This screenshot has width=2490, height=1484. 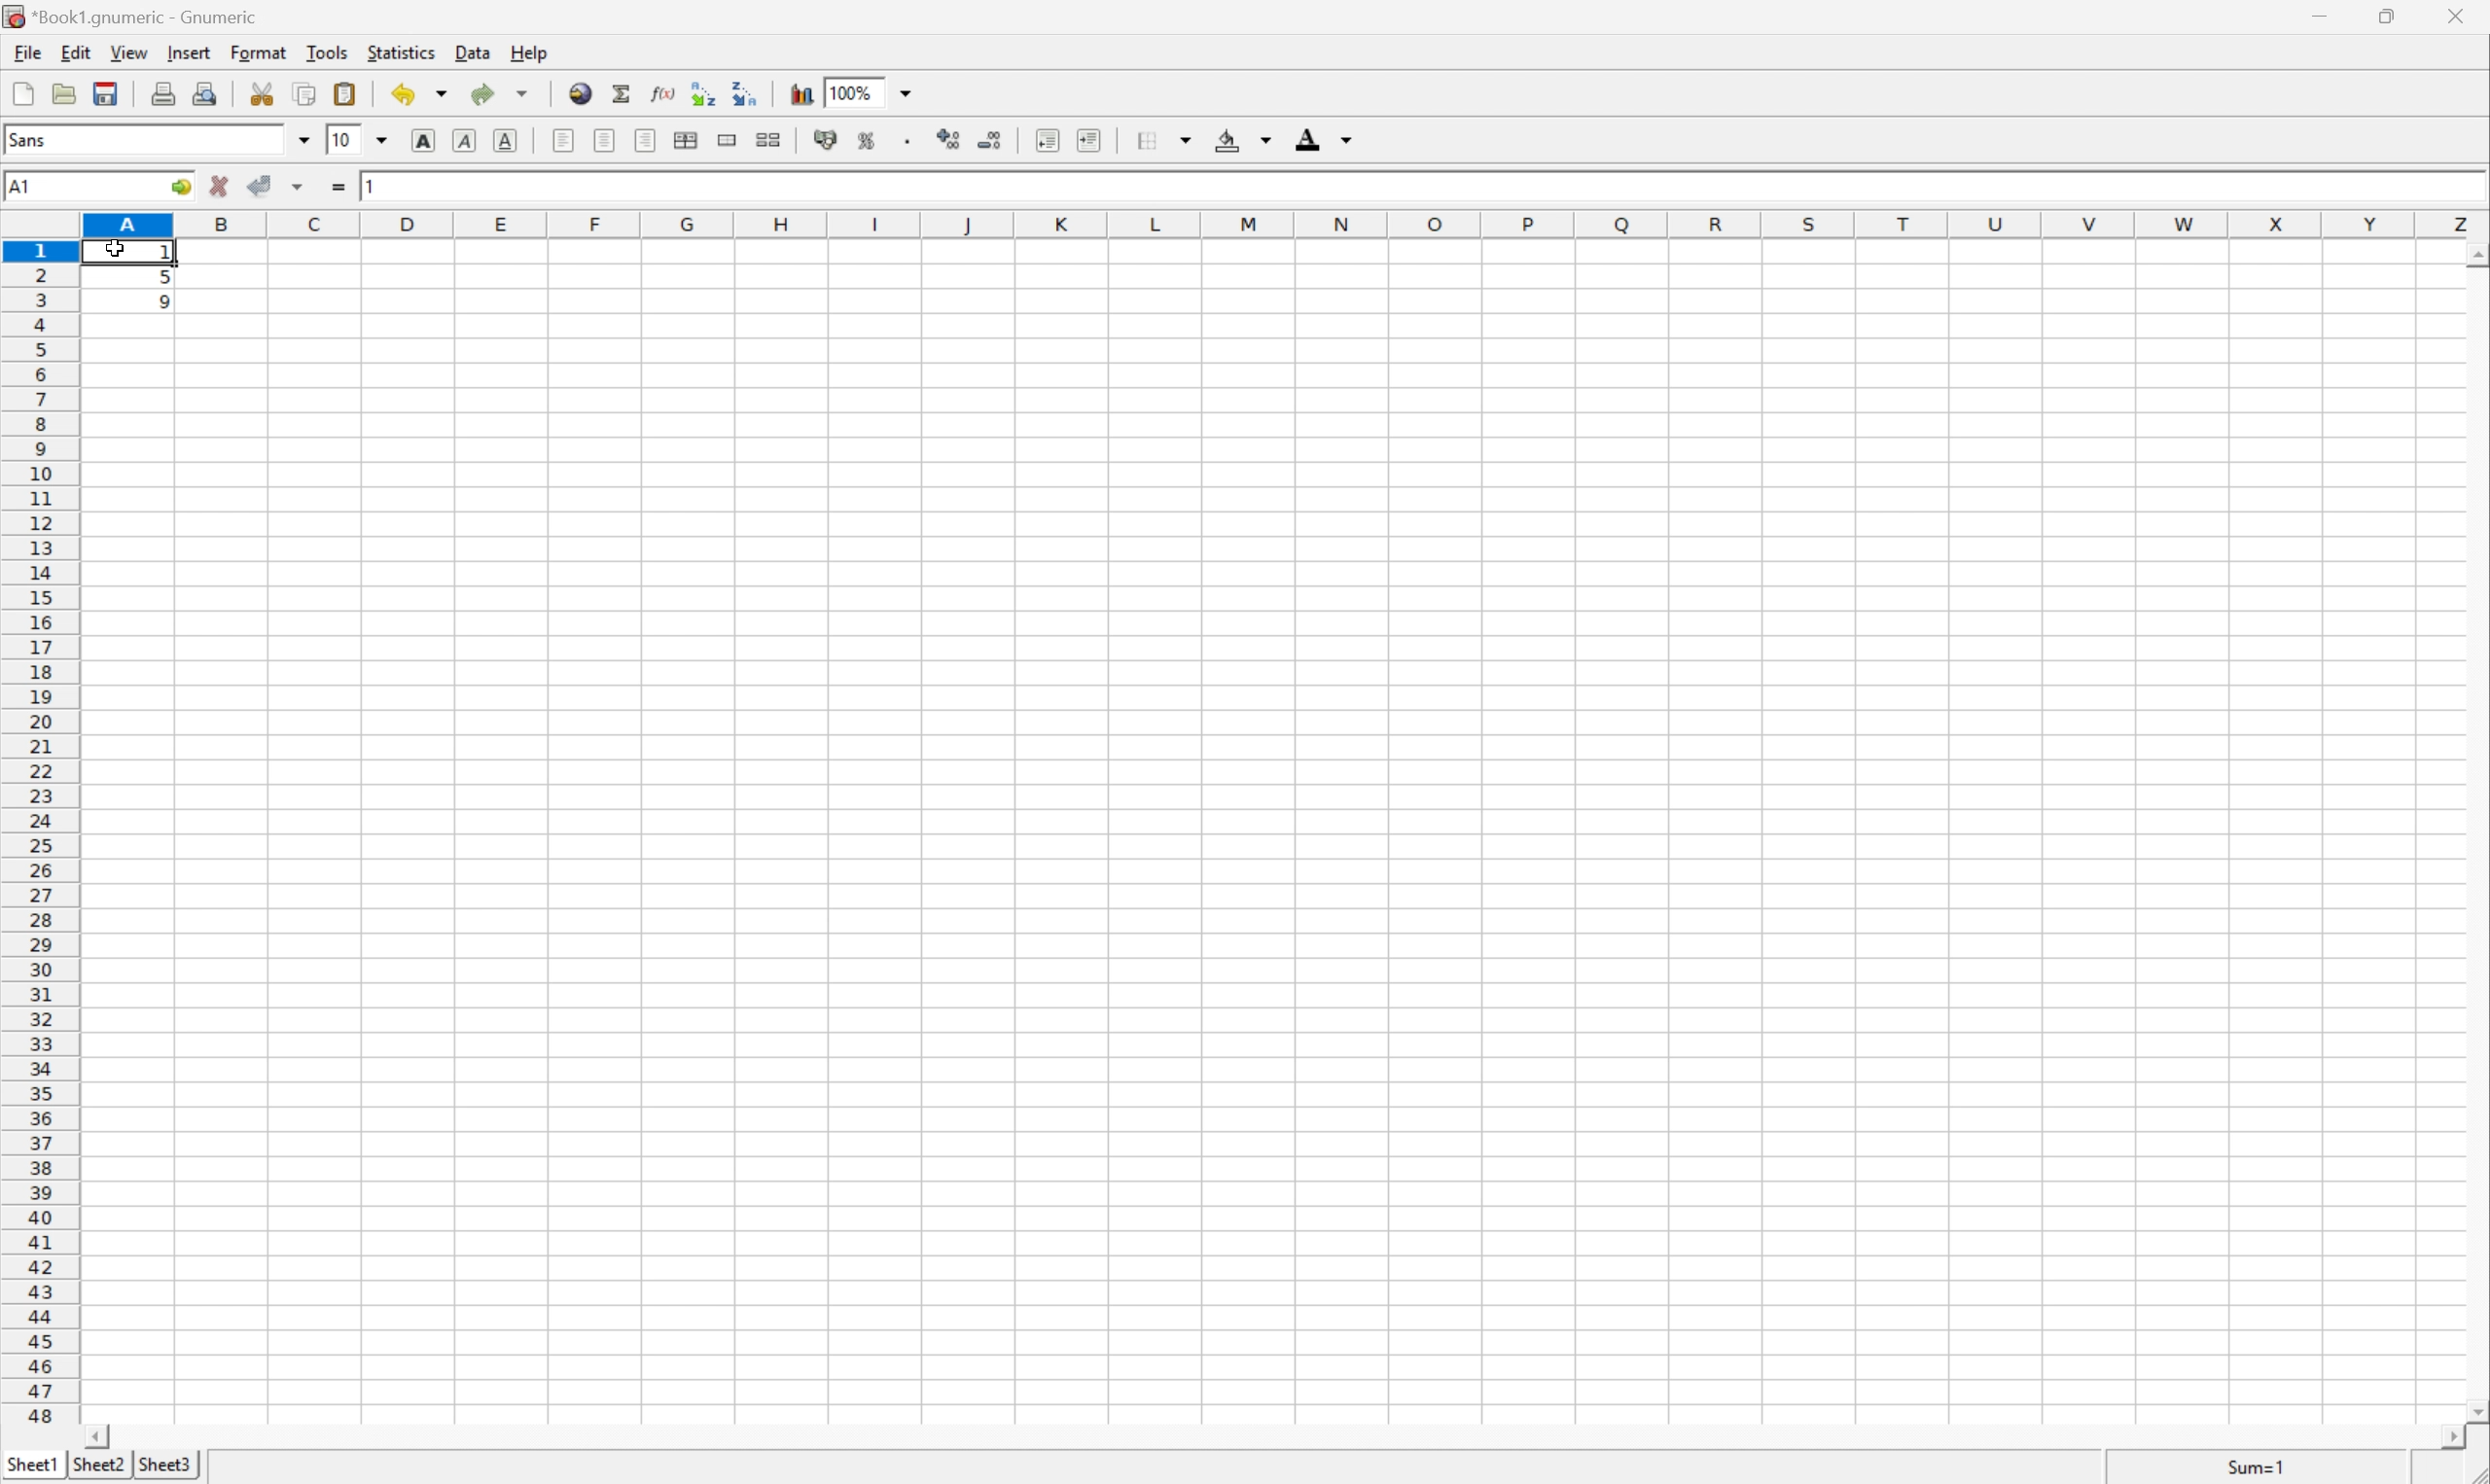 What do you see at coordinates (170, 254) in the screenshot?
I see `1` at bounding box center [170, 254].